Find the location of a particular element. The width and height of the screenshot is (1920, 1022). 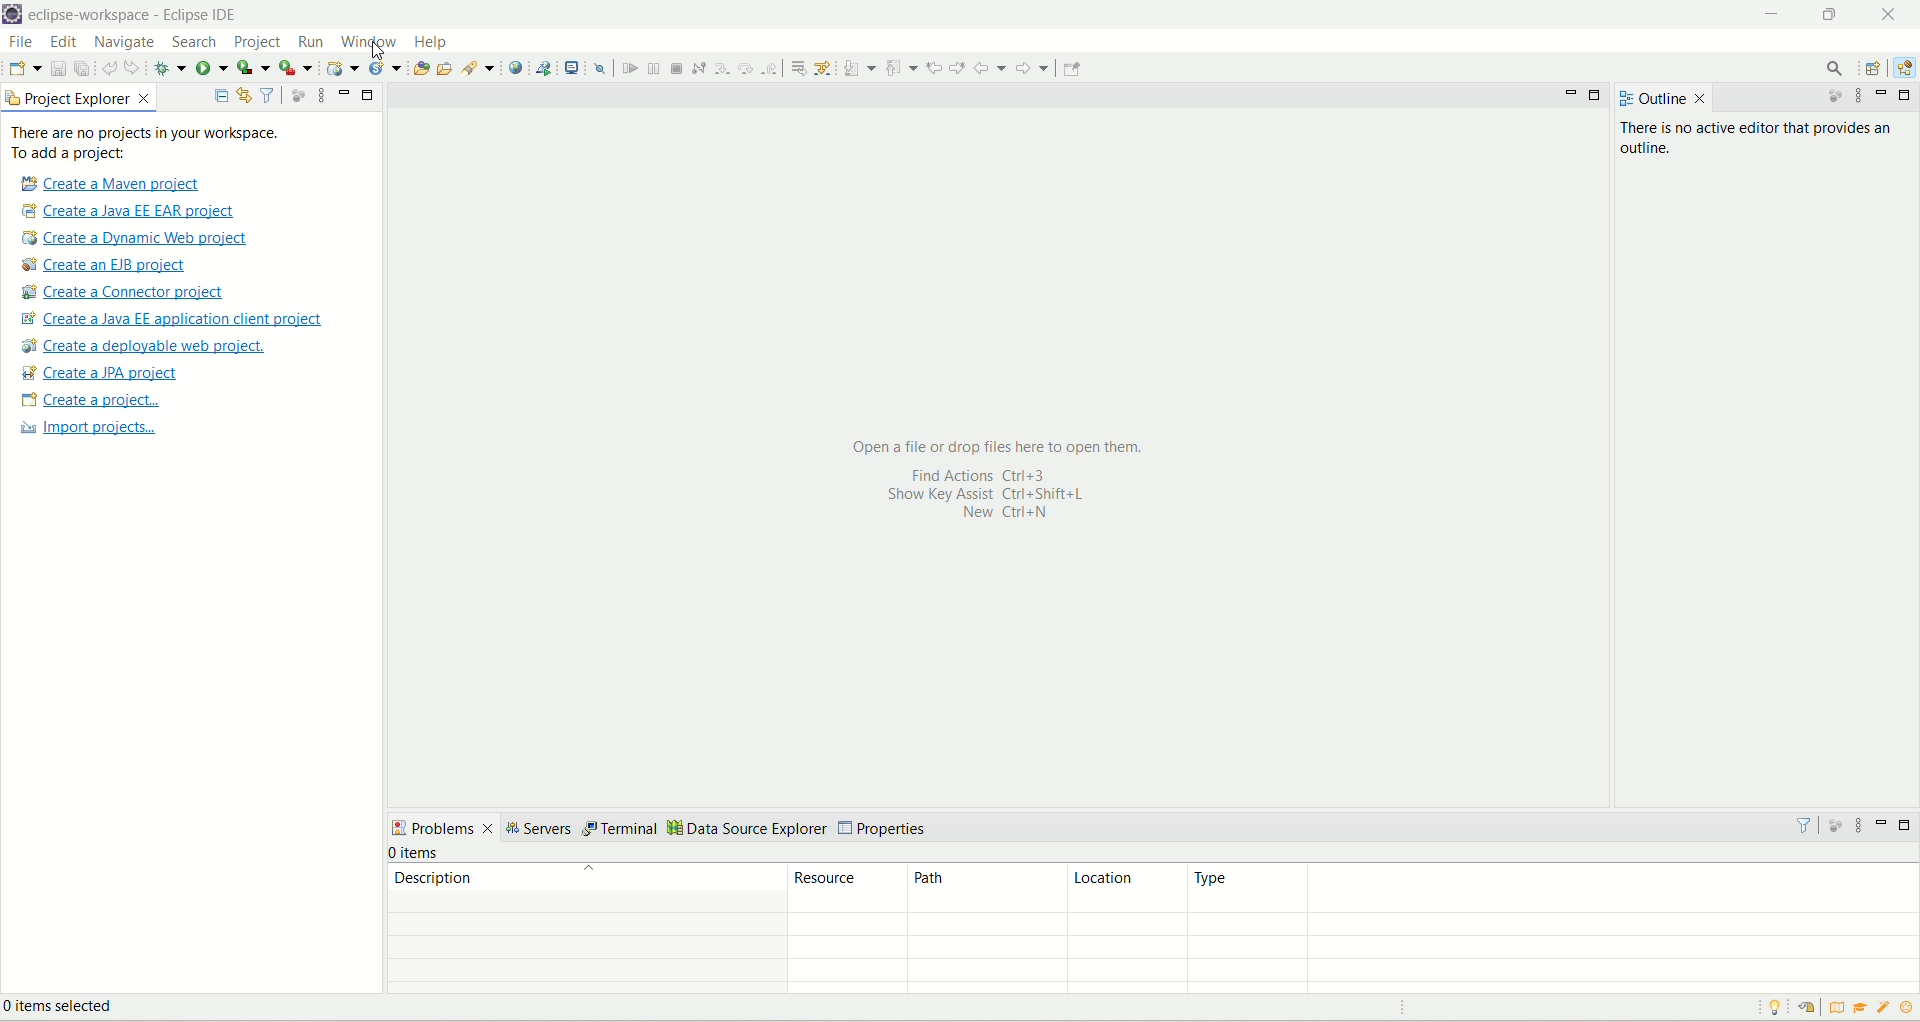

maximize is located at coordinates (1908, 825).